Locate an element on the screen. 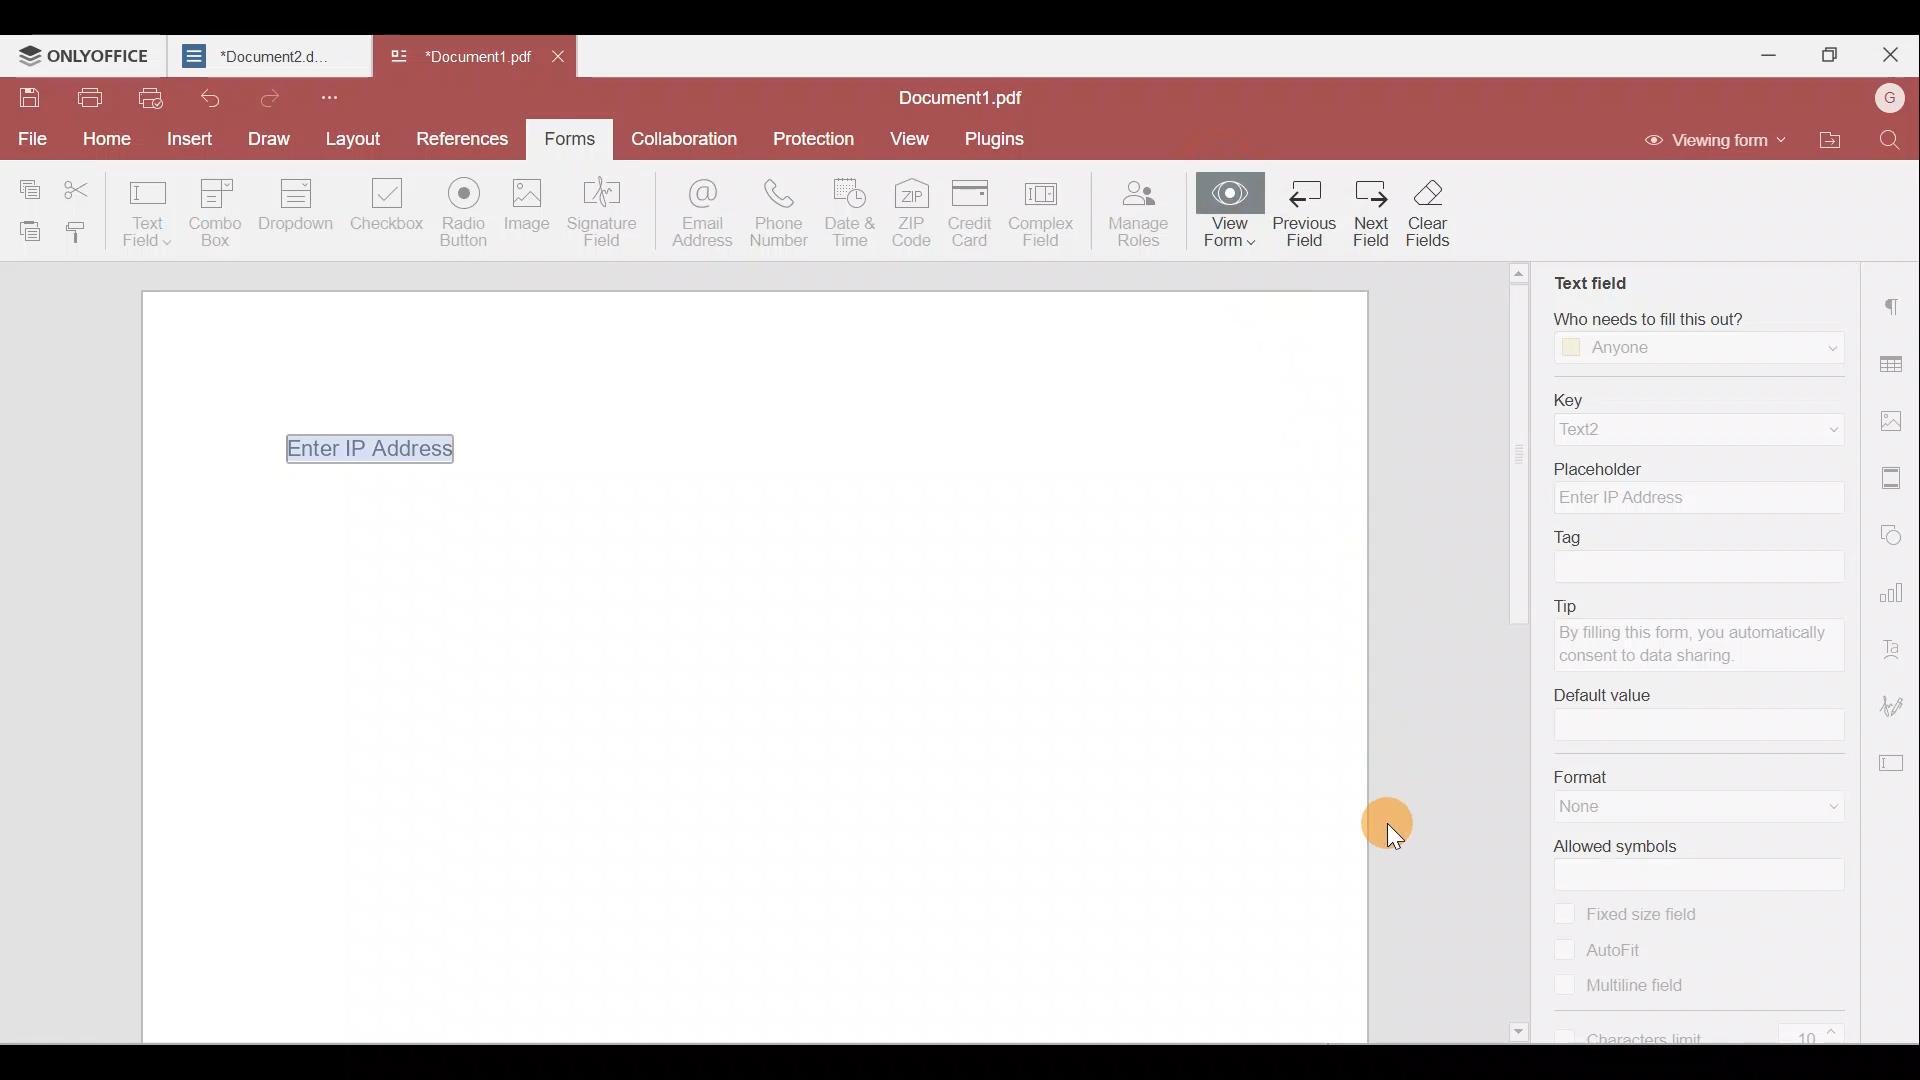 This screenshot has width=1920, height=1080. Collaboration is located at coordinates (691, 137).